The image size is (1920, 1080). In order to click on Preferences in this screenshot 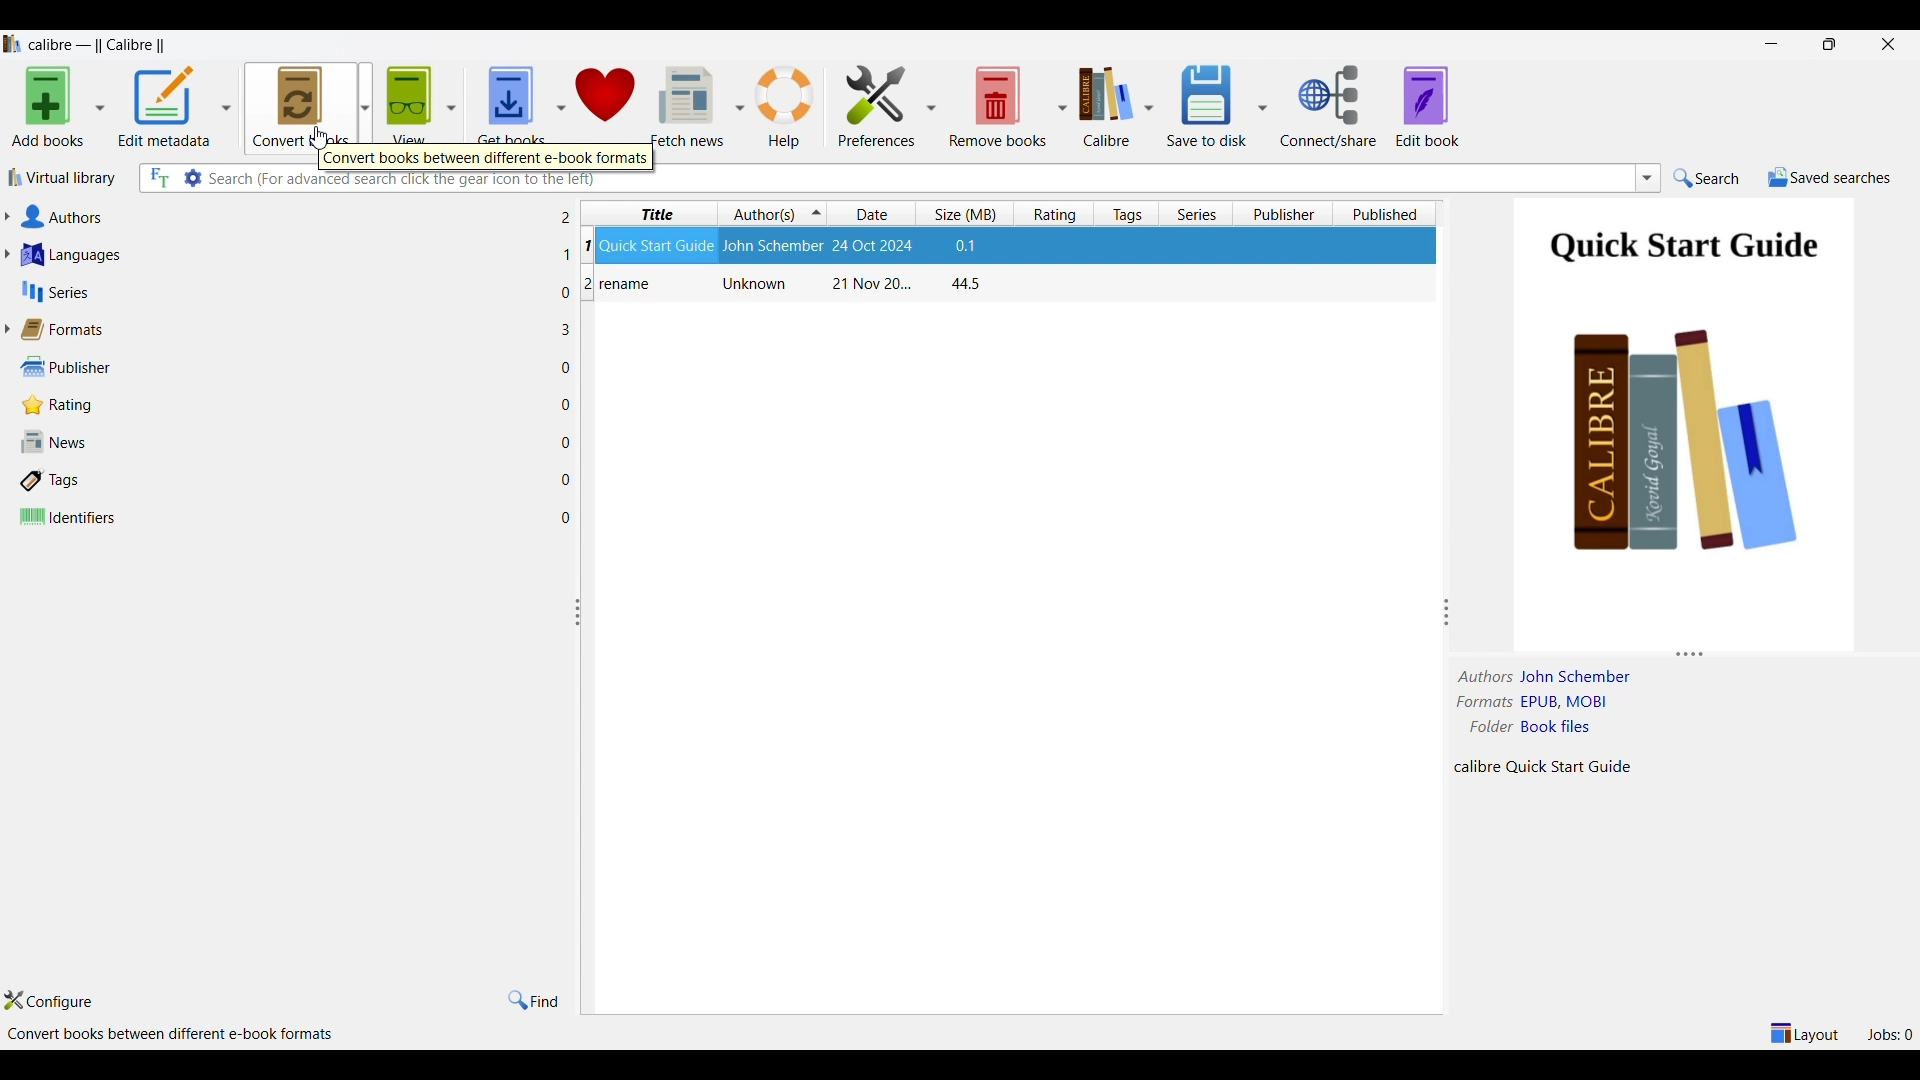, I will do `click(877, 107)`.